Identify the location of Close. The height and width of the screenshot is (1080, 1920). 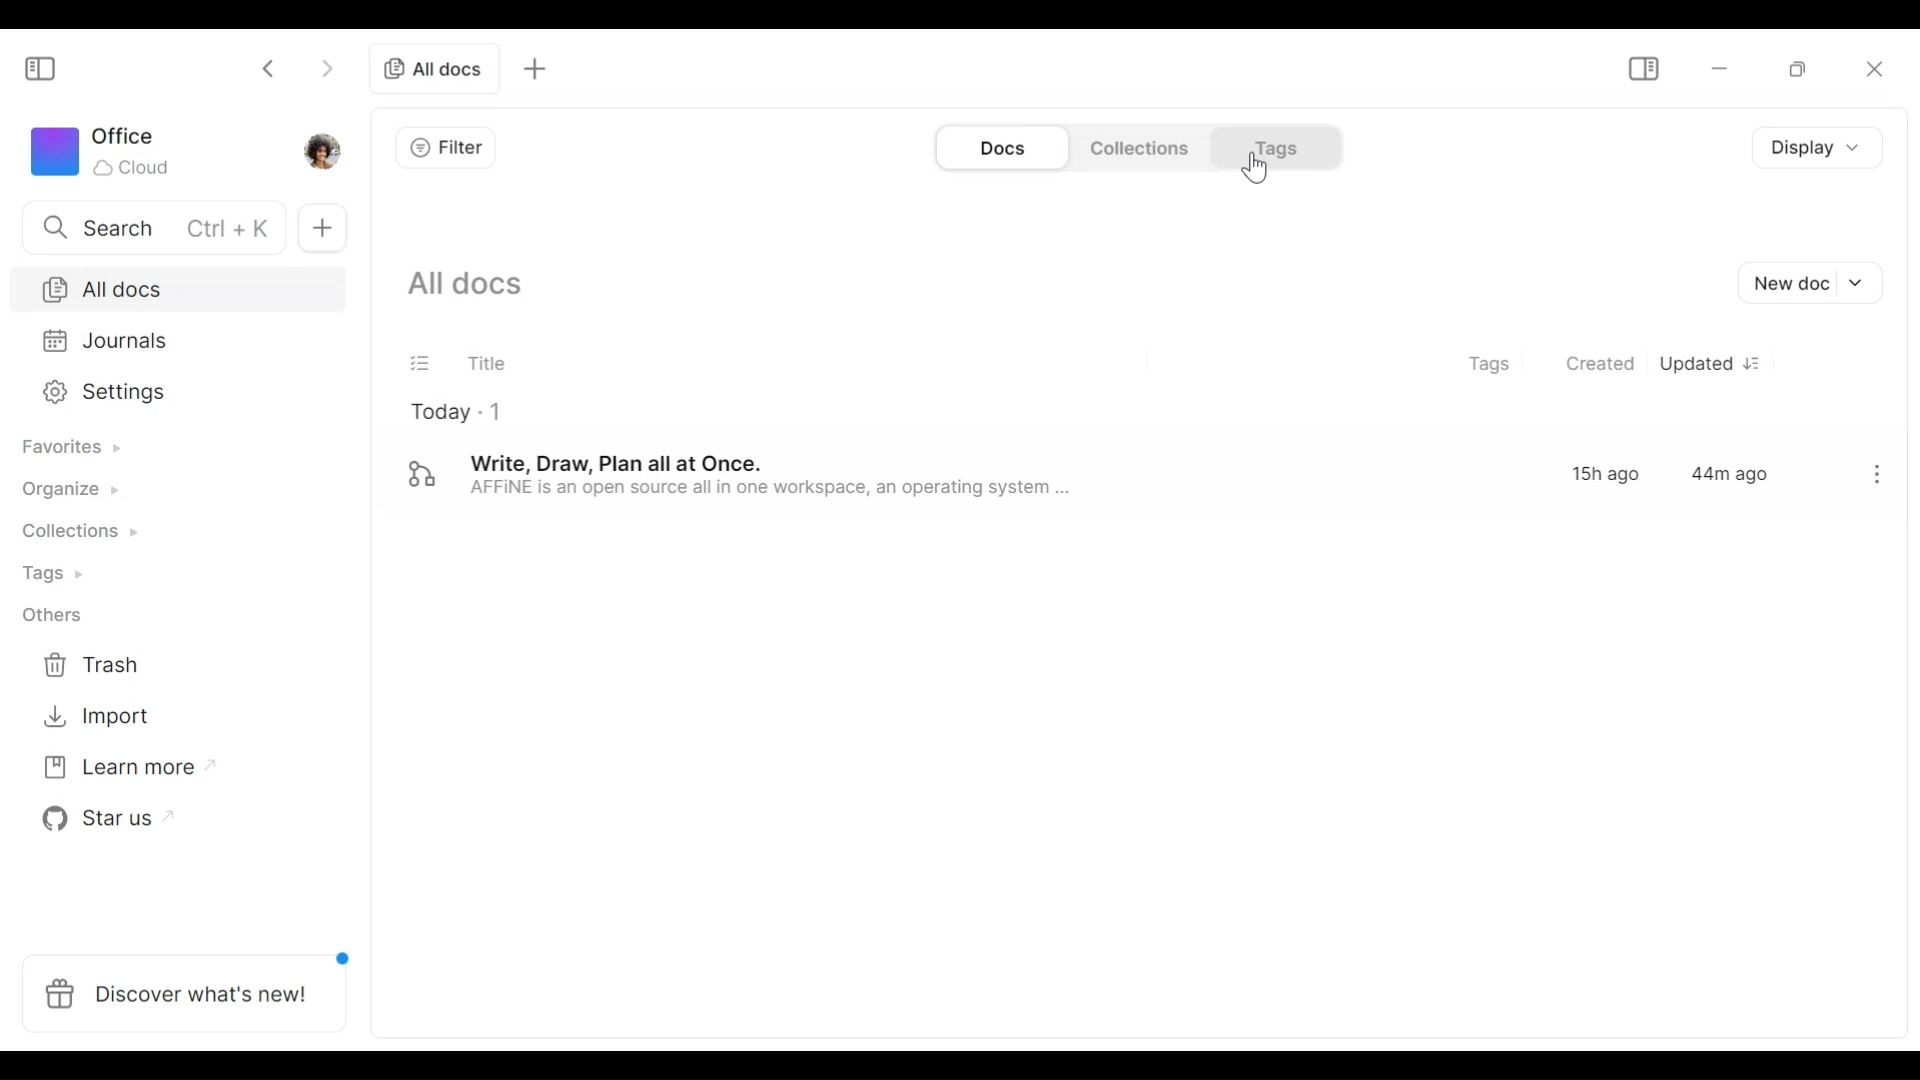
(1876, 67).